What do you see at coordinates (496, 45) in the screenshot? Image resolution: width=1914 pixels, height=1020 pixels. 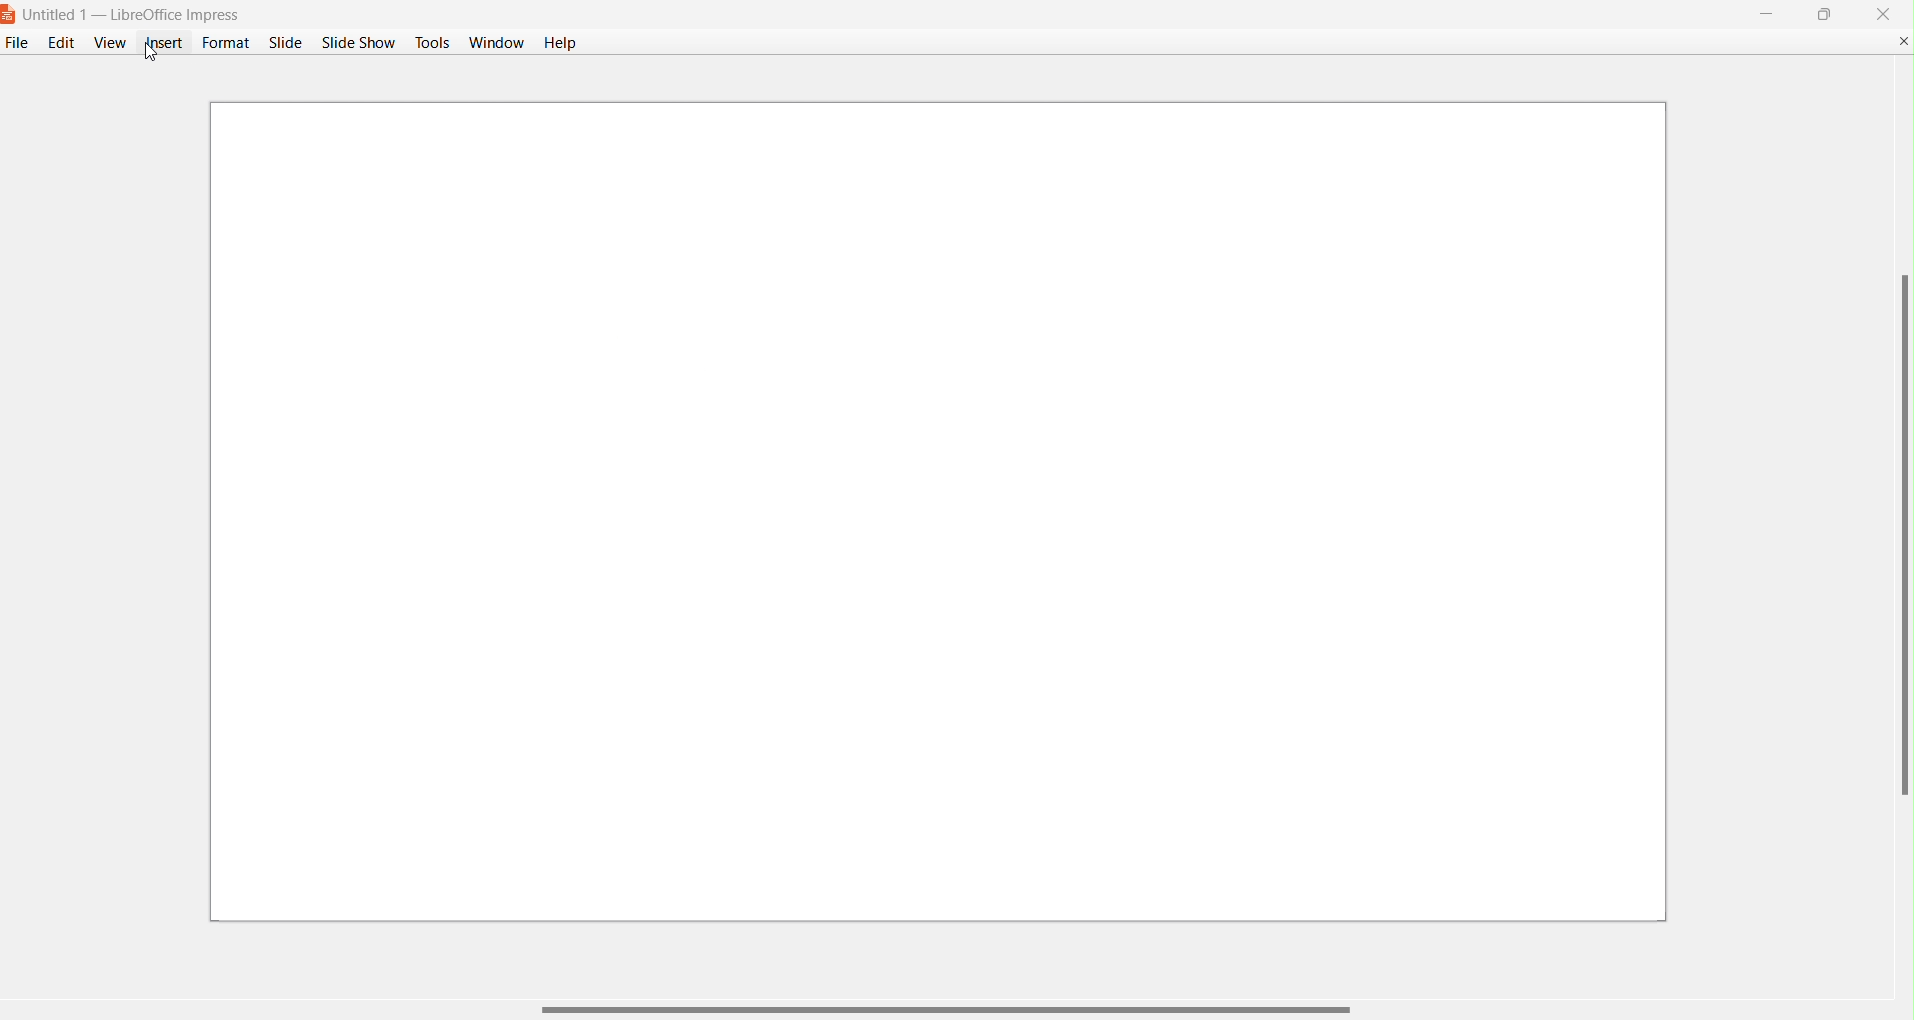 I see `Window` at bounding box center [496, 45].